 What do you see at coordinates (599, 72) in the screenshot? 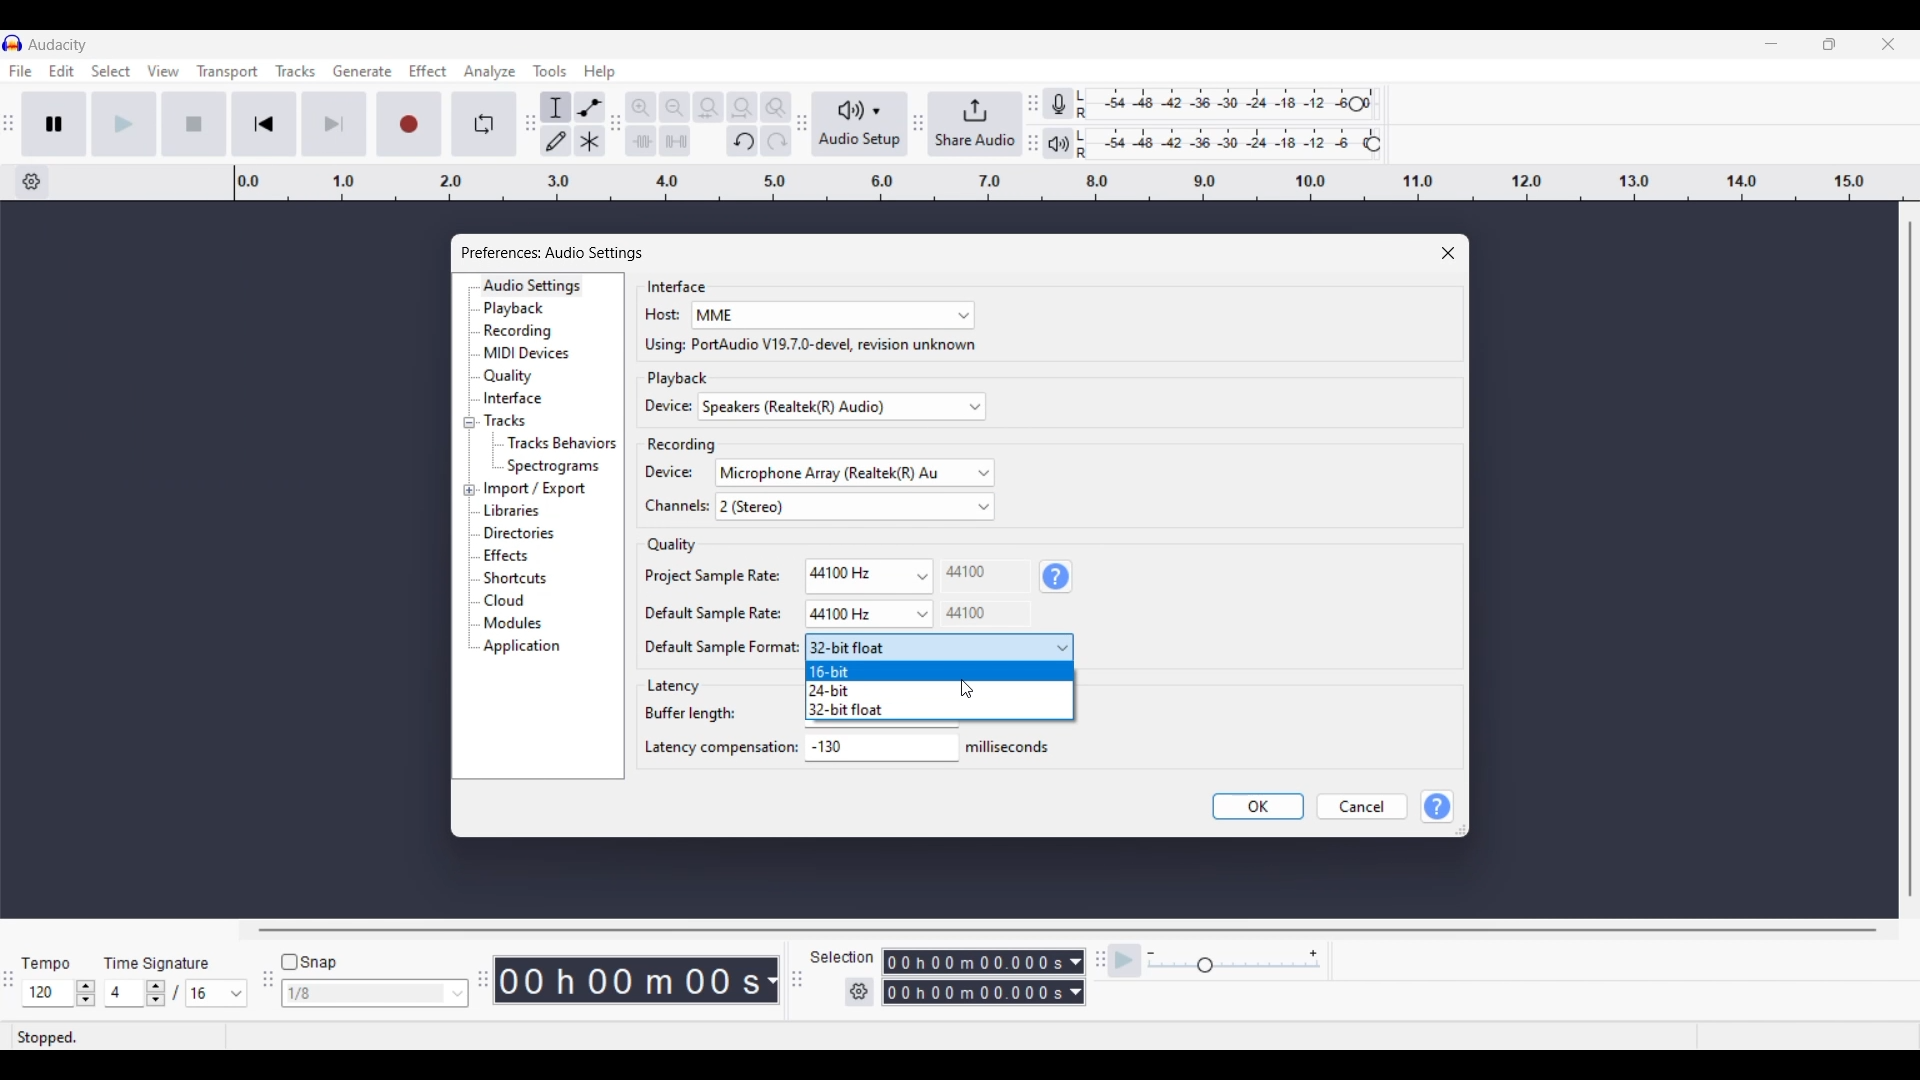
I see `Help menu` at bounding box center [599, 72].